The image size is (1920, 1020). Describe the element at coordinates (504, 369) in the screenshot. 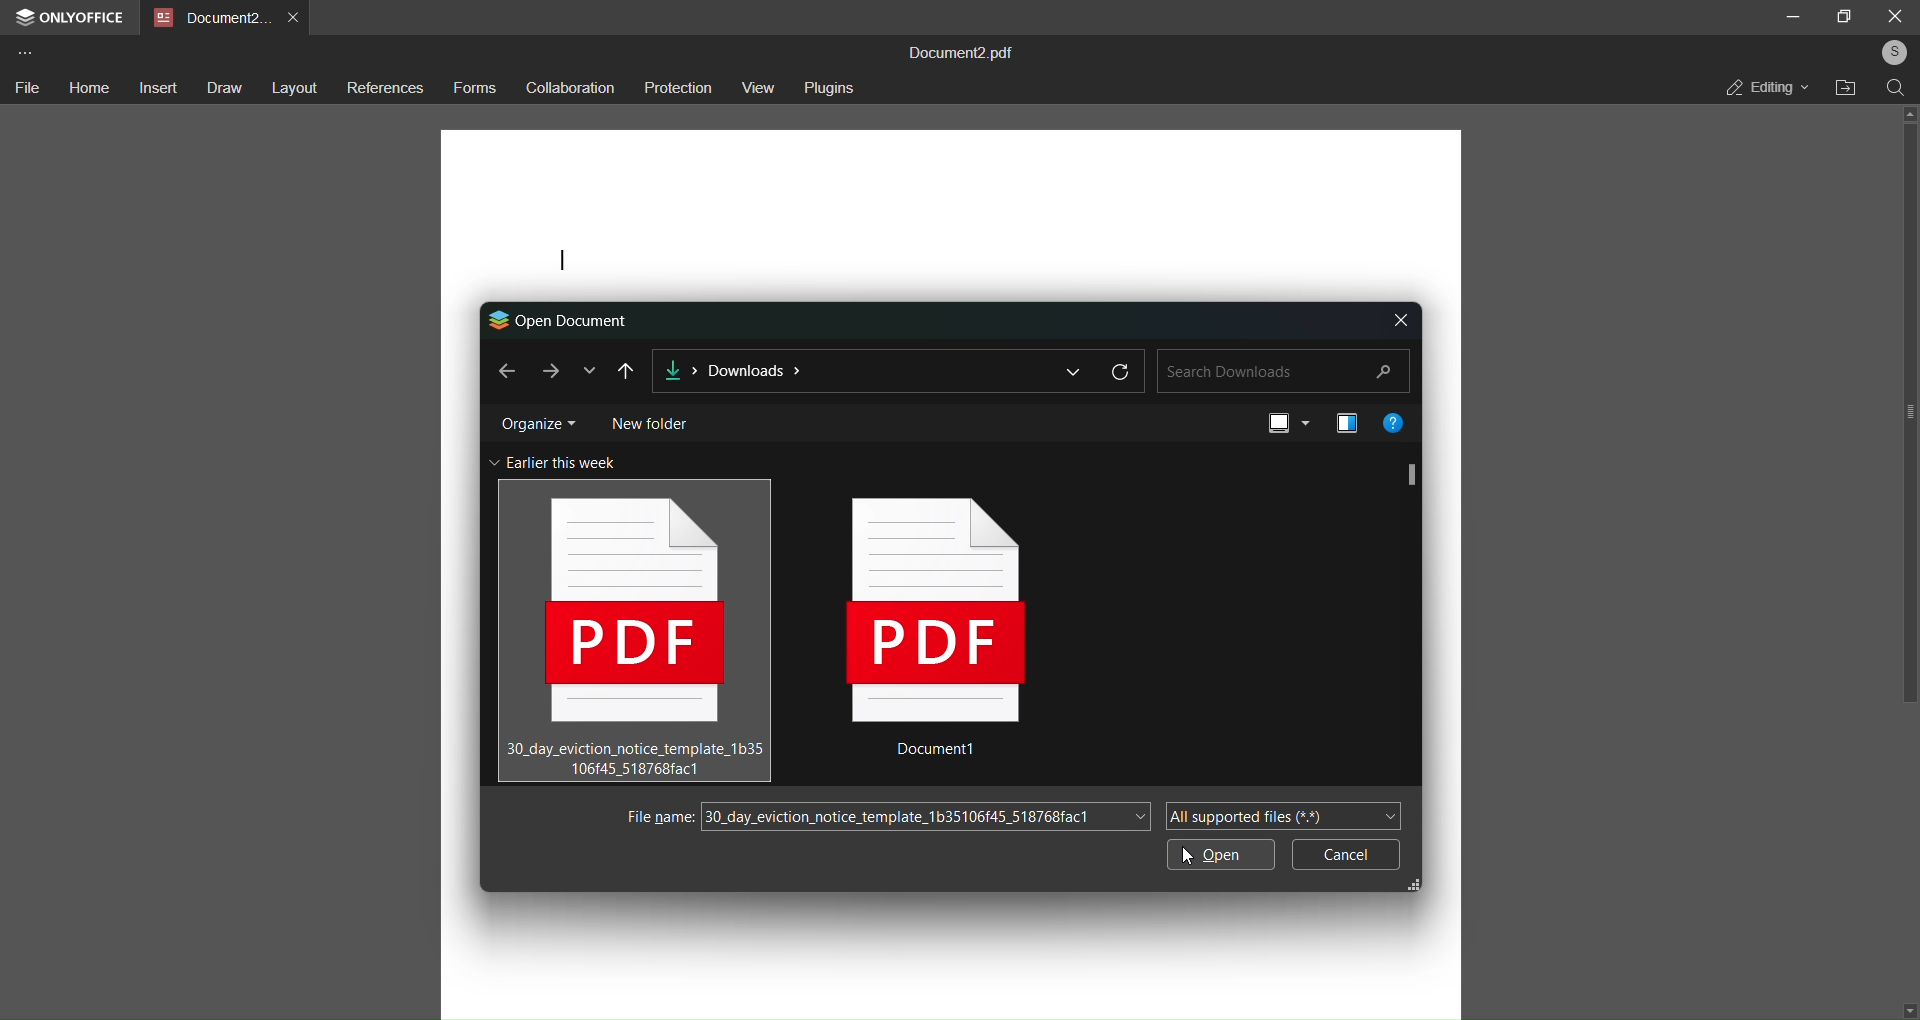

I see `back` at that location.